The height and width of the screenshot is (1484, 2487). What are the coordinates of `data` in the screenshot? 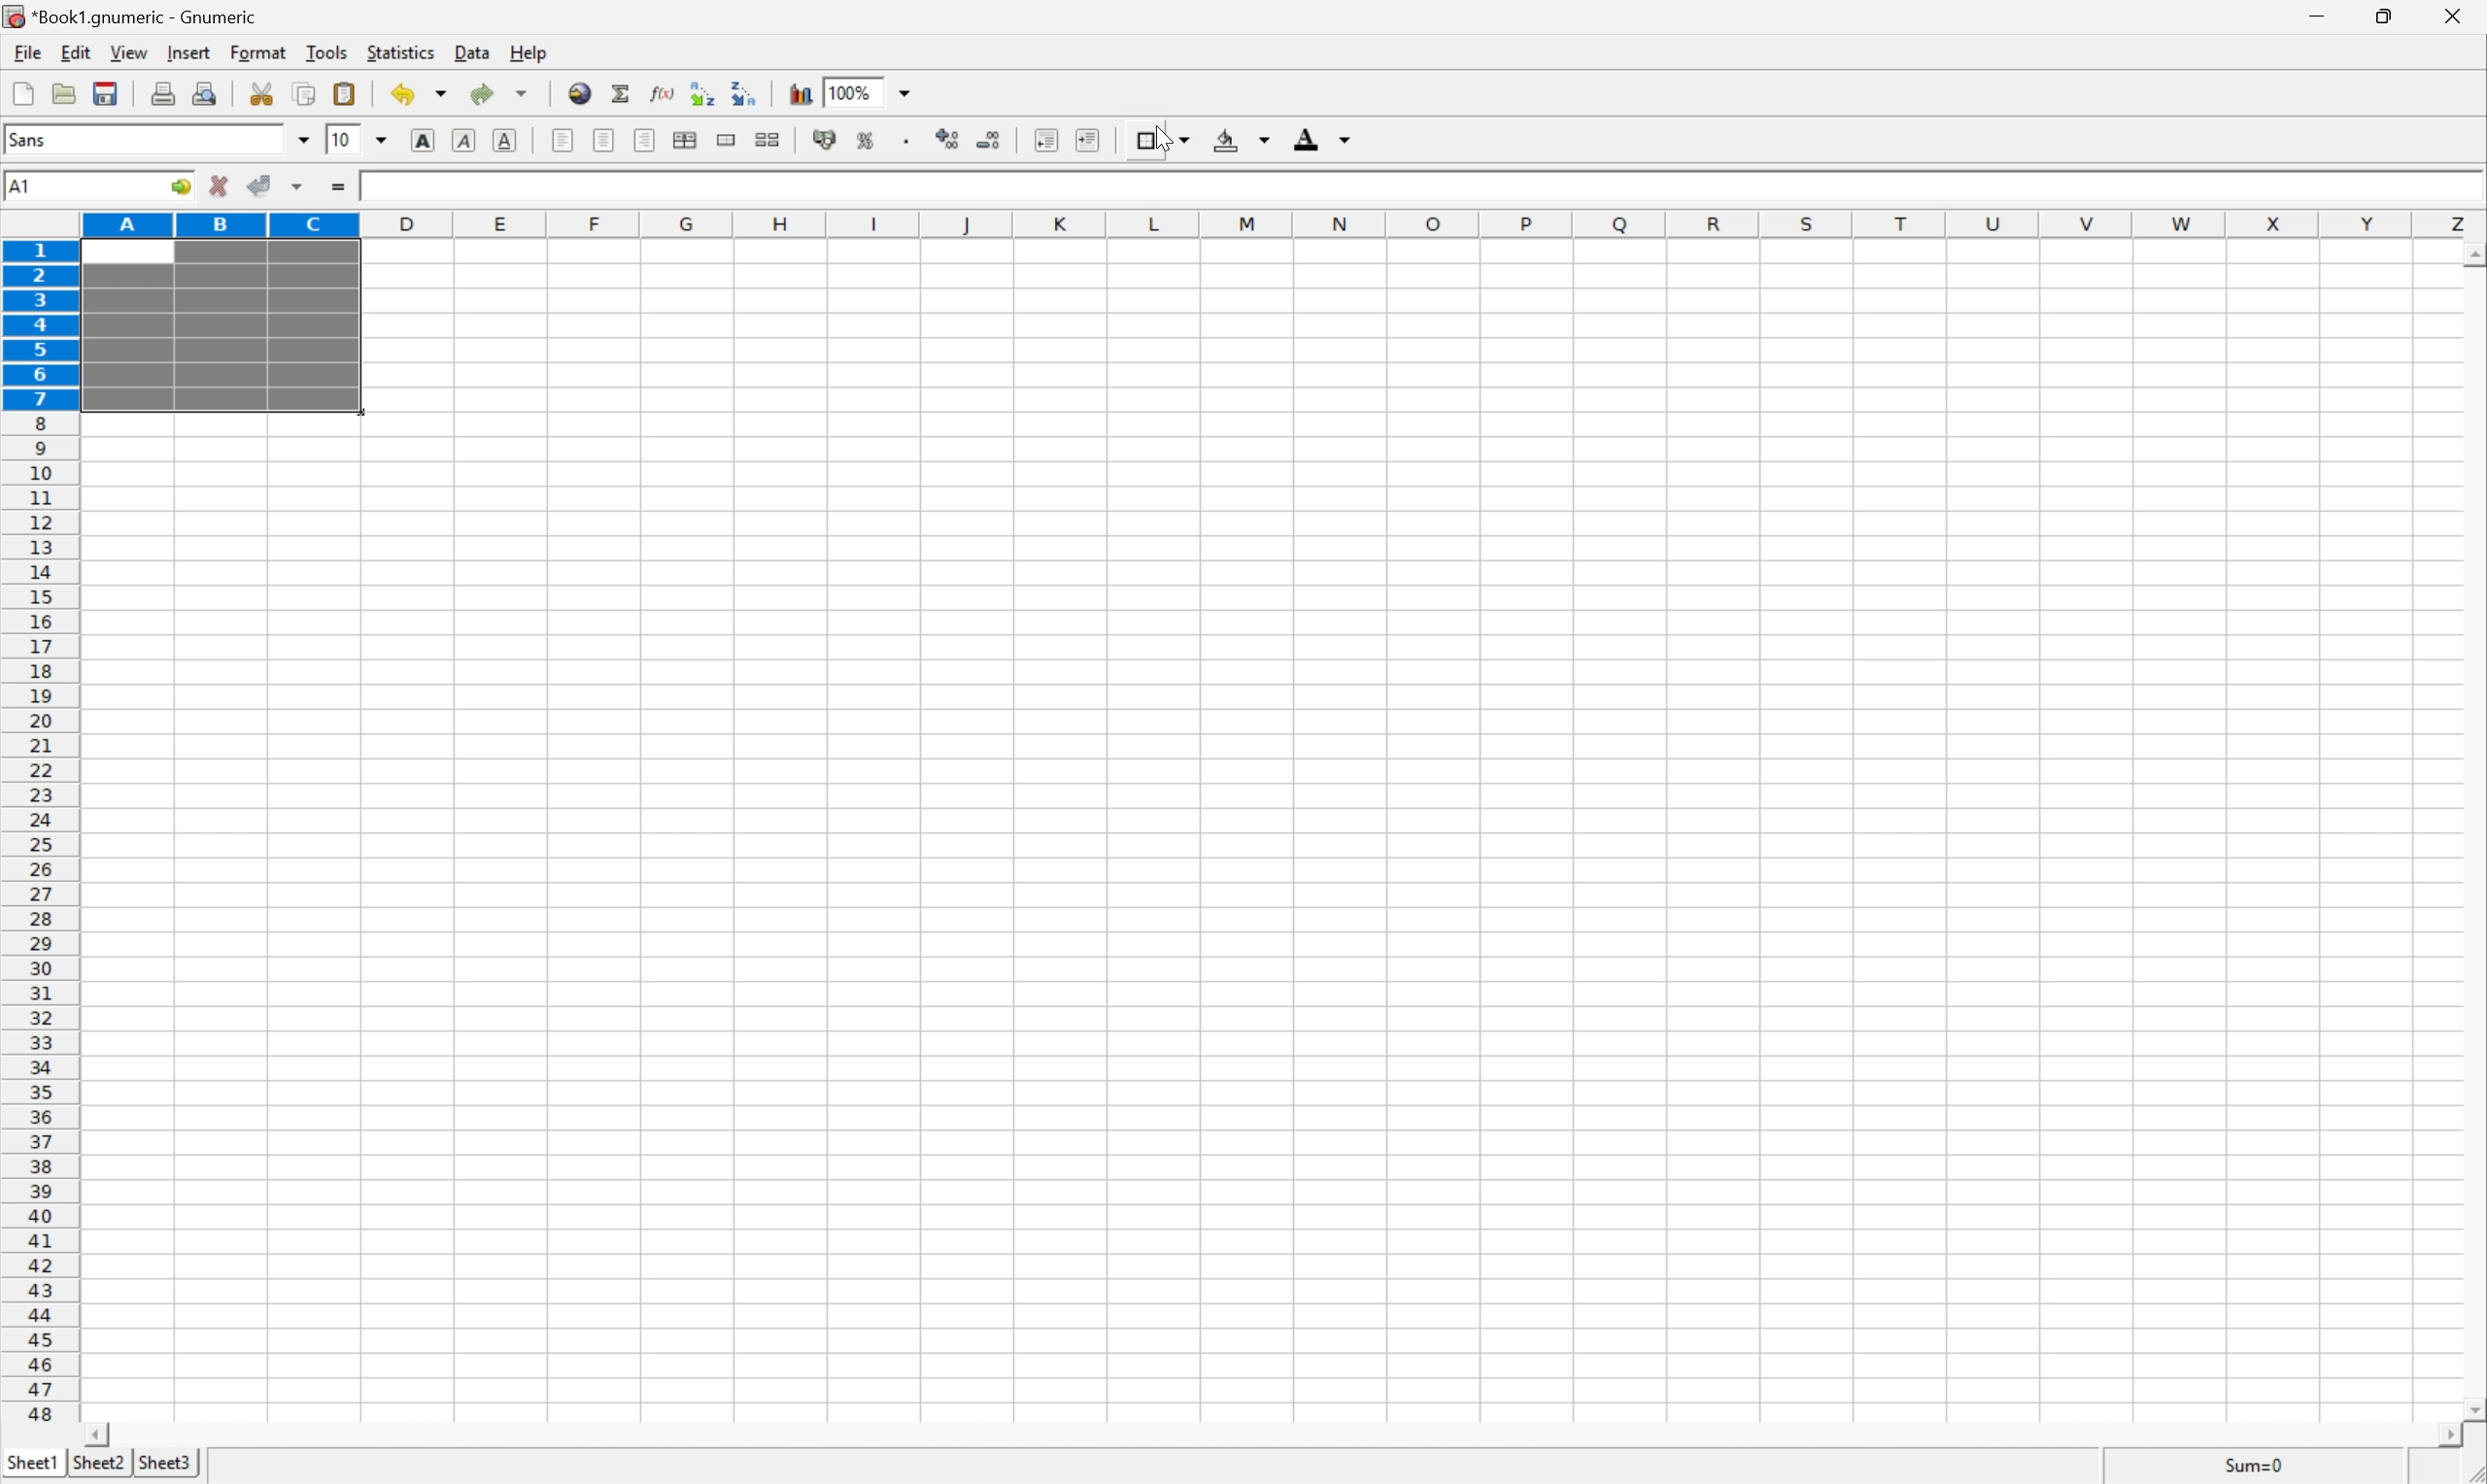 It's located at (468, 54).